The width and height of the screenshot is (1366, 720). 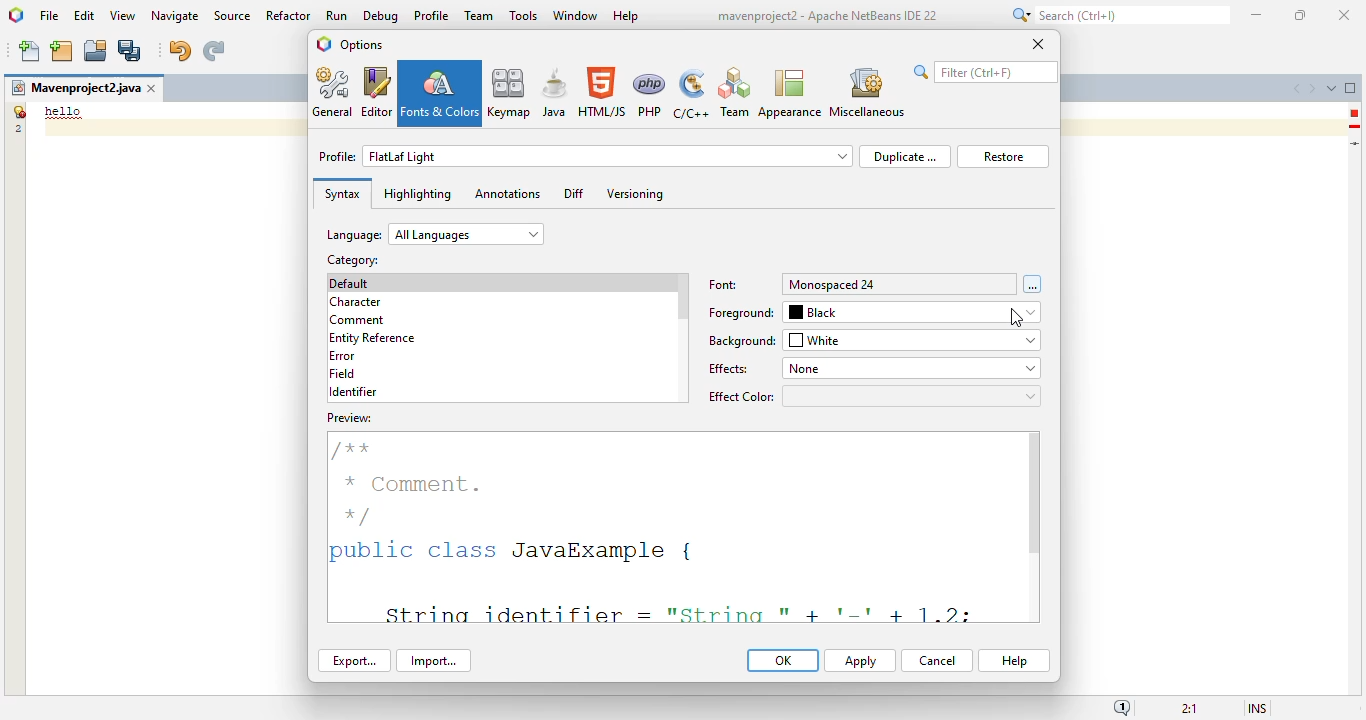 What do you see at coordinates (440, 93) in the screenshot?
I see `fonts & colors` at bounding box center [440, 93].